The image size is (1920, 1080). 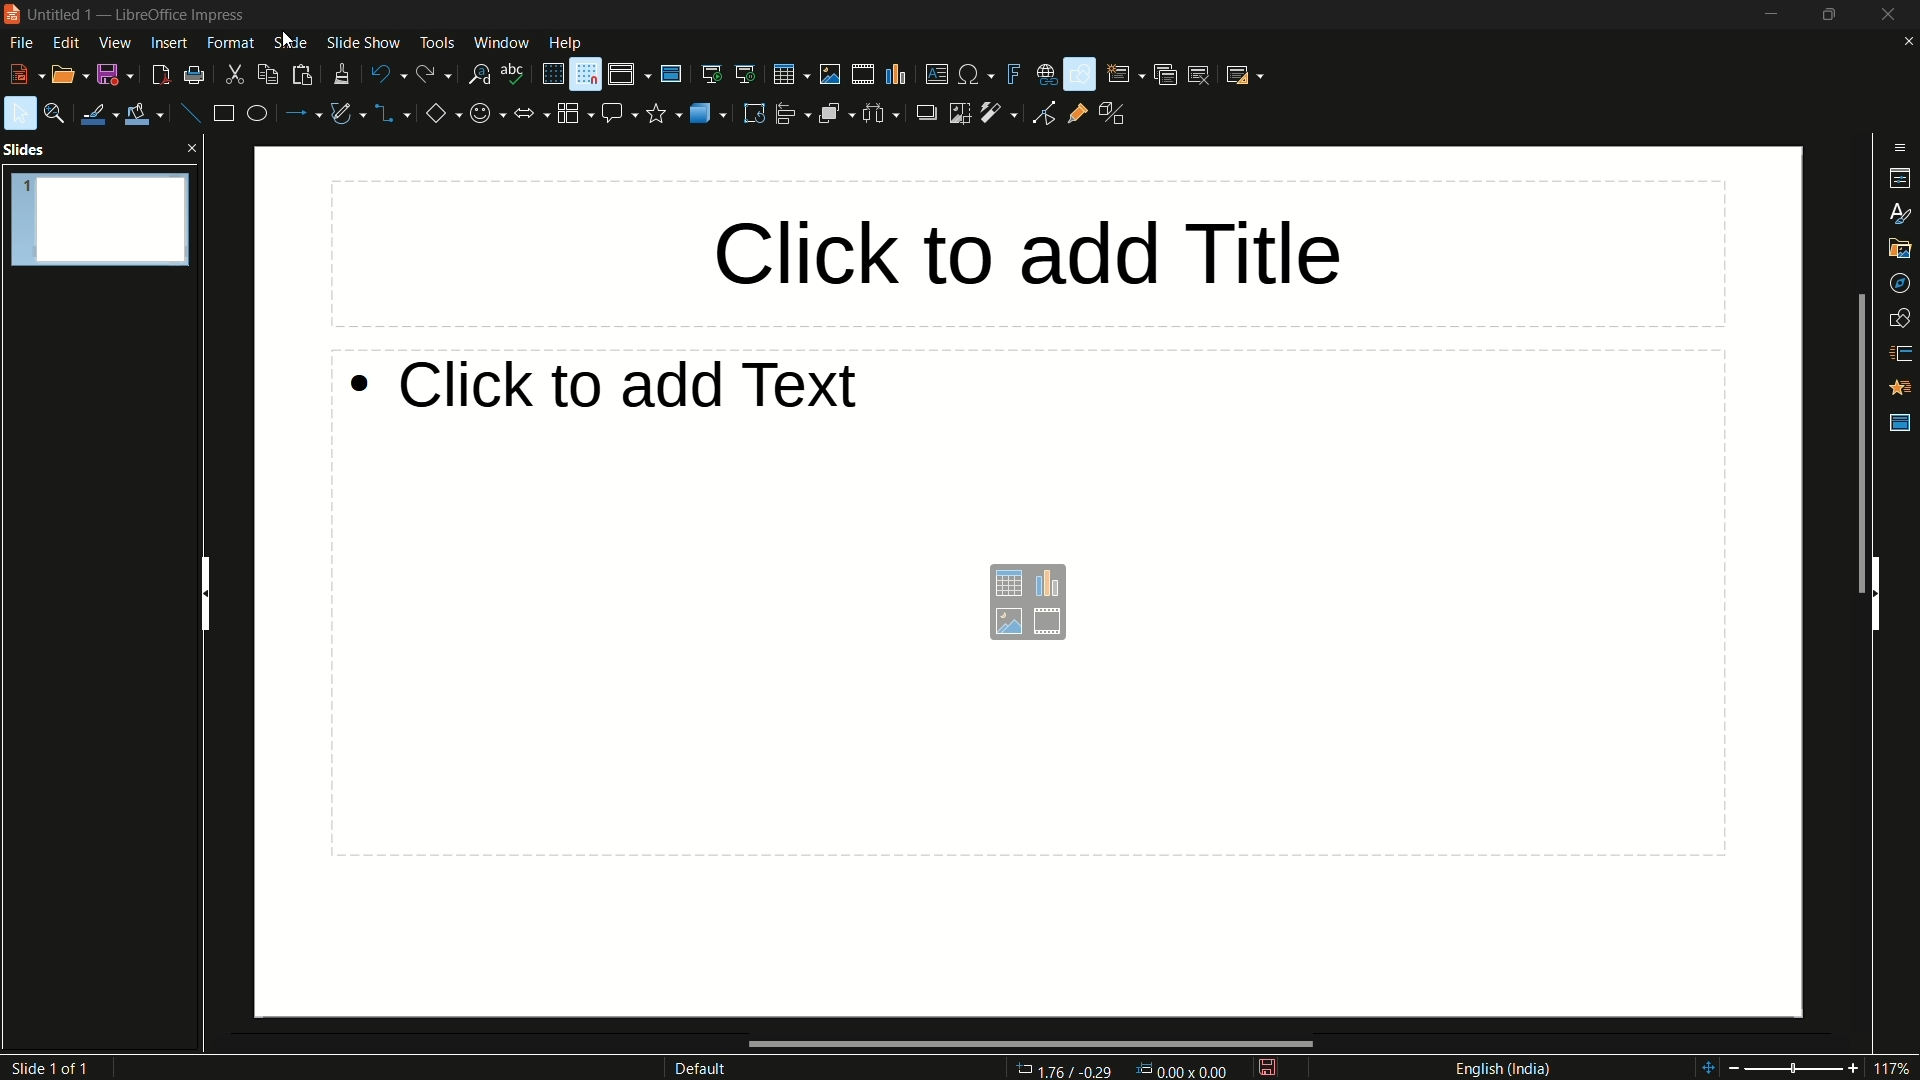 What do you see at coordinates (1898, 247) in the screenshot?
I see `gallery` at bounding box center [1898, 247].